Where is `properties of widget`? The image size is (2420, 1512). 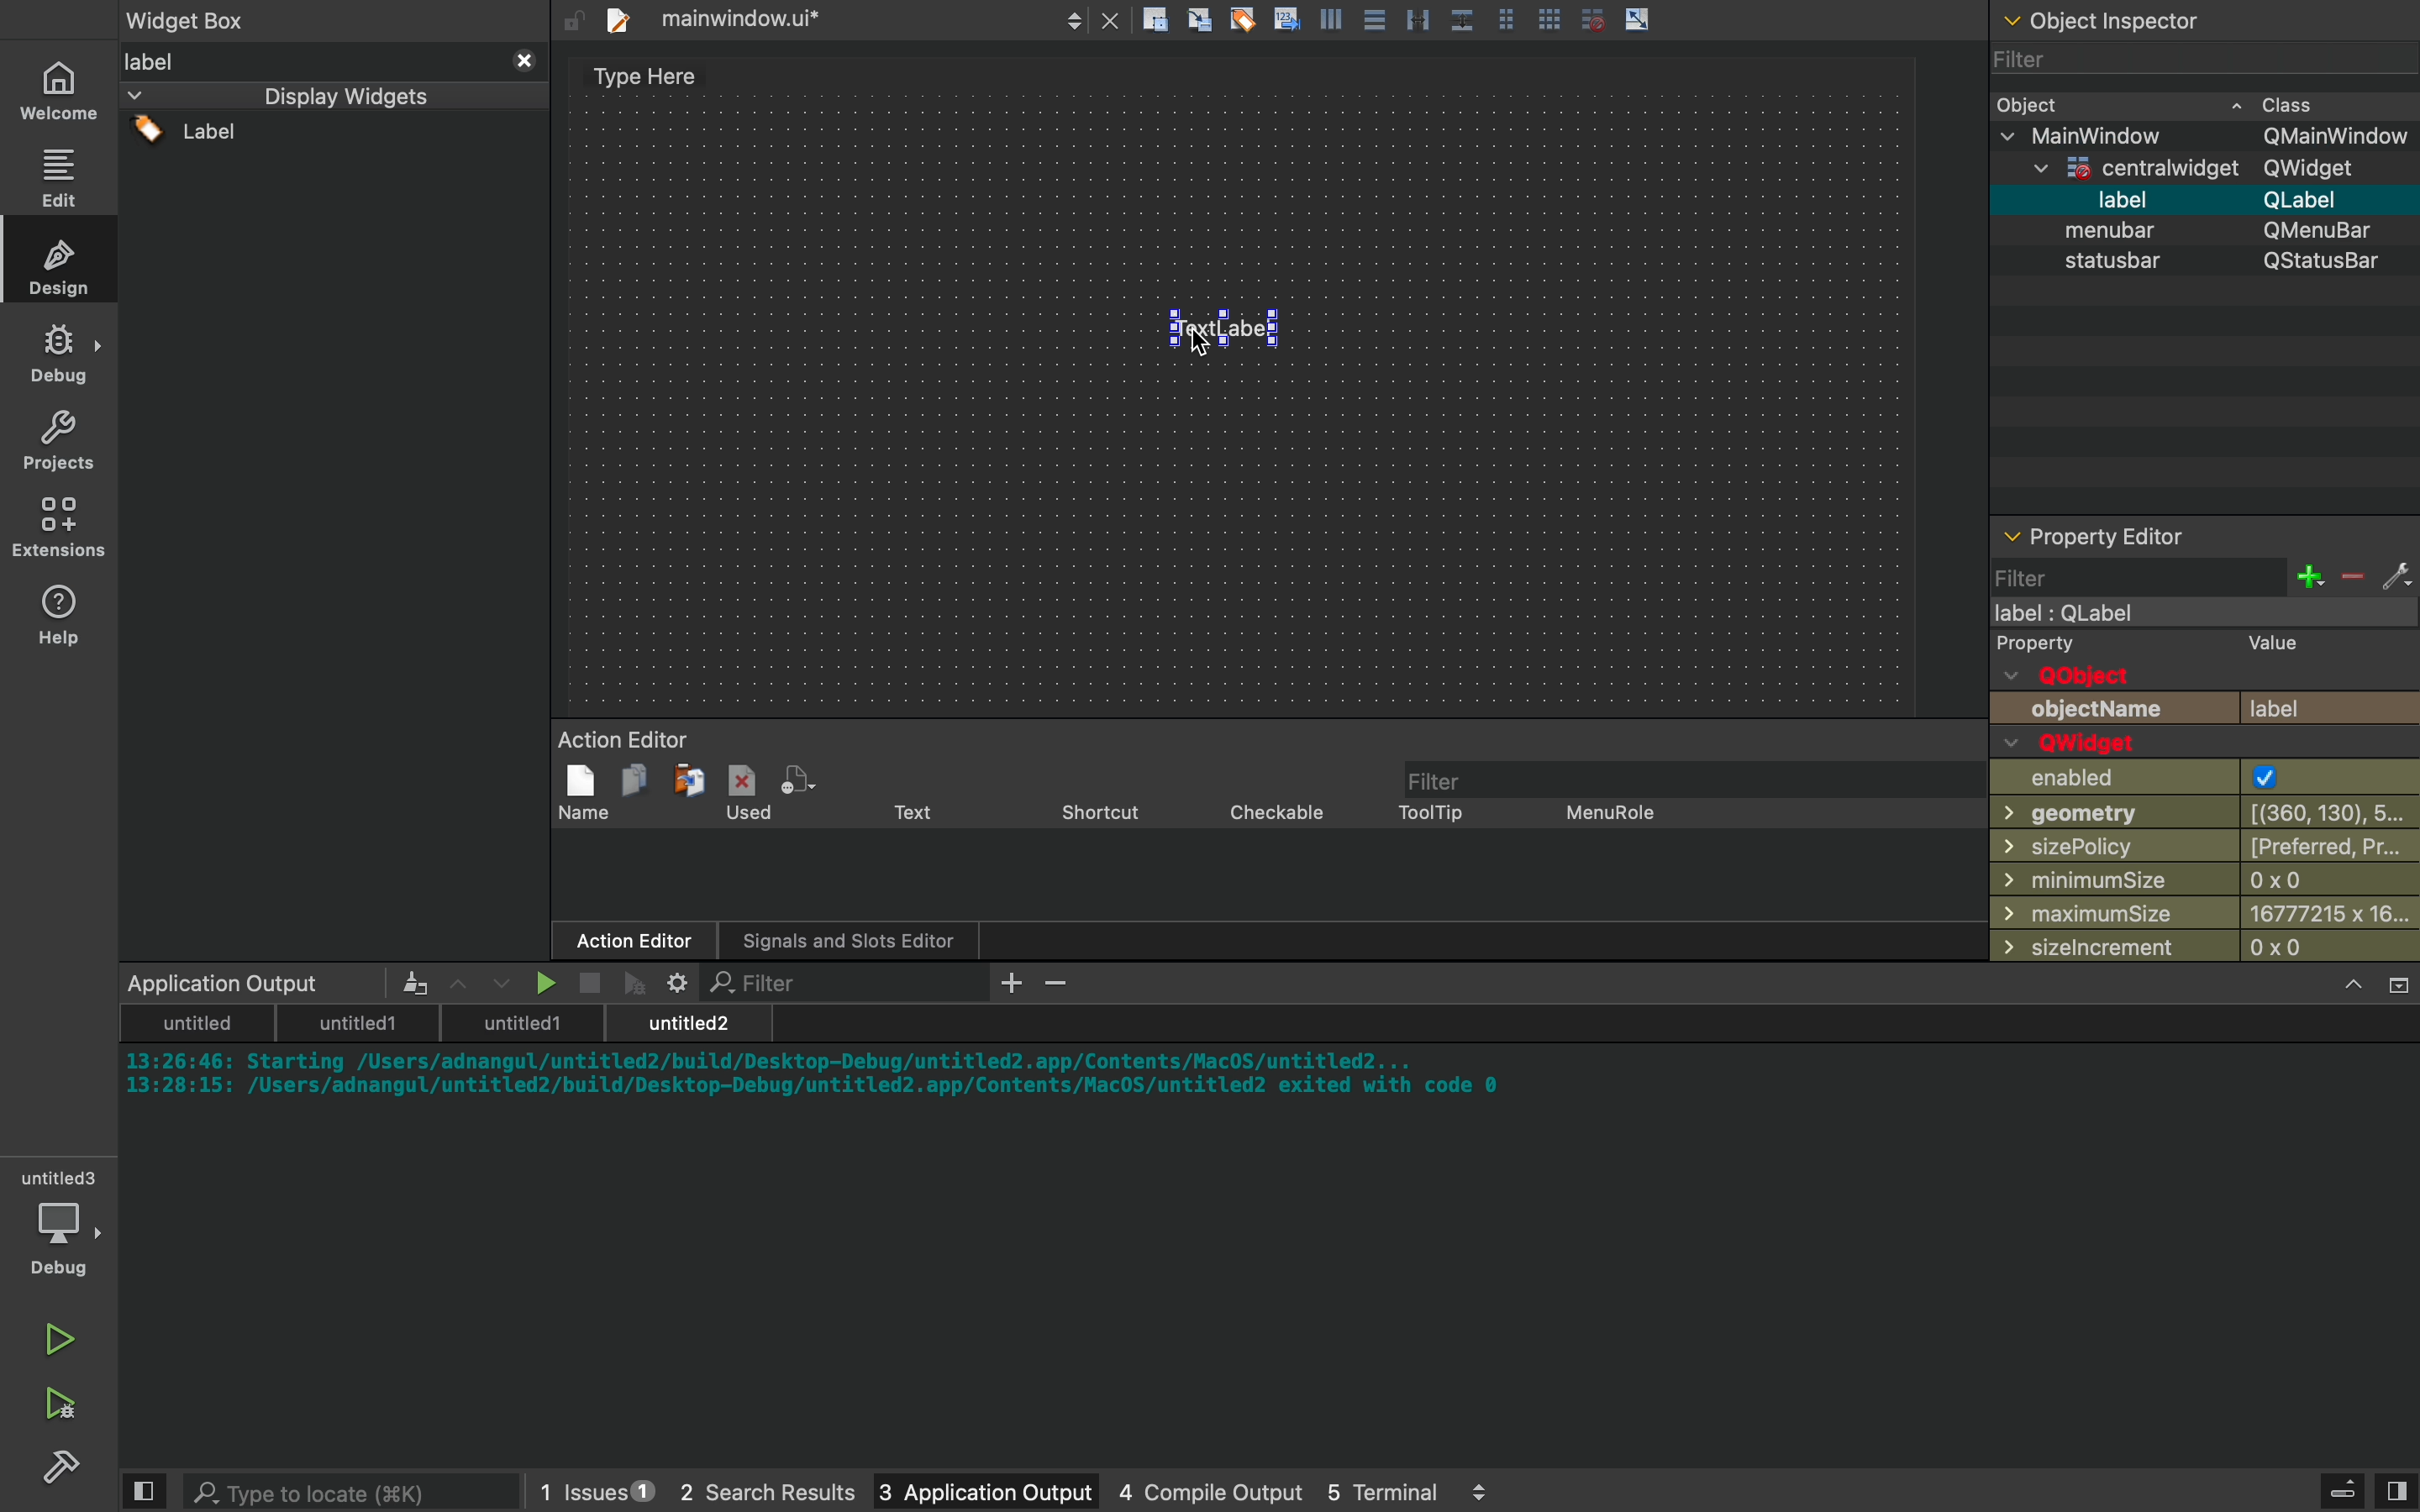 properties of widget is located at coordinates (2208, 743).